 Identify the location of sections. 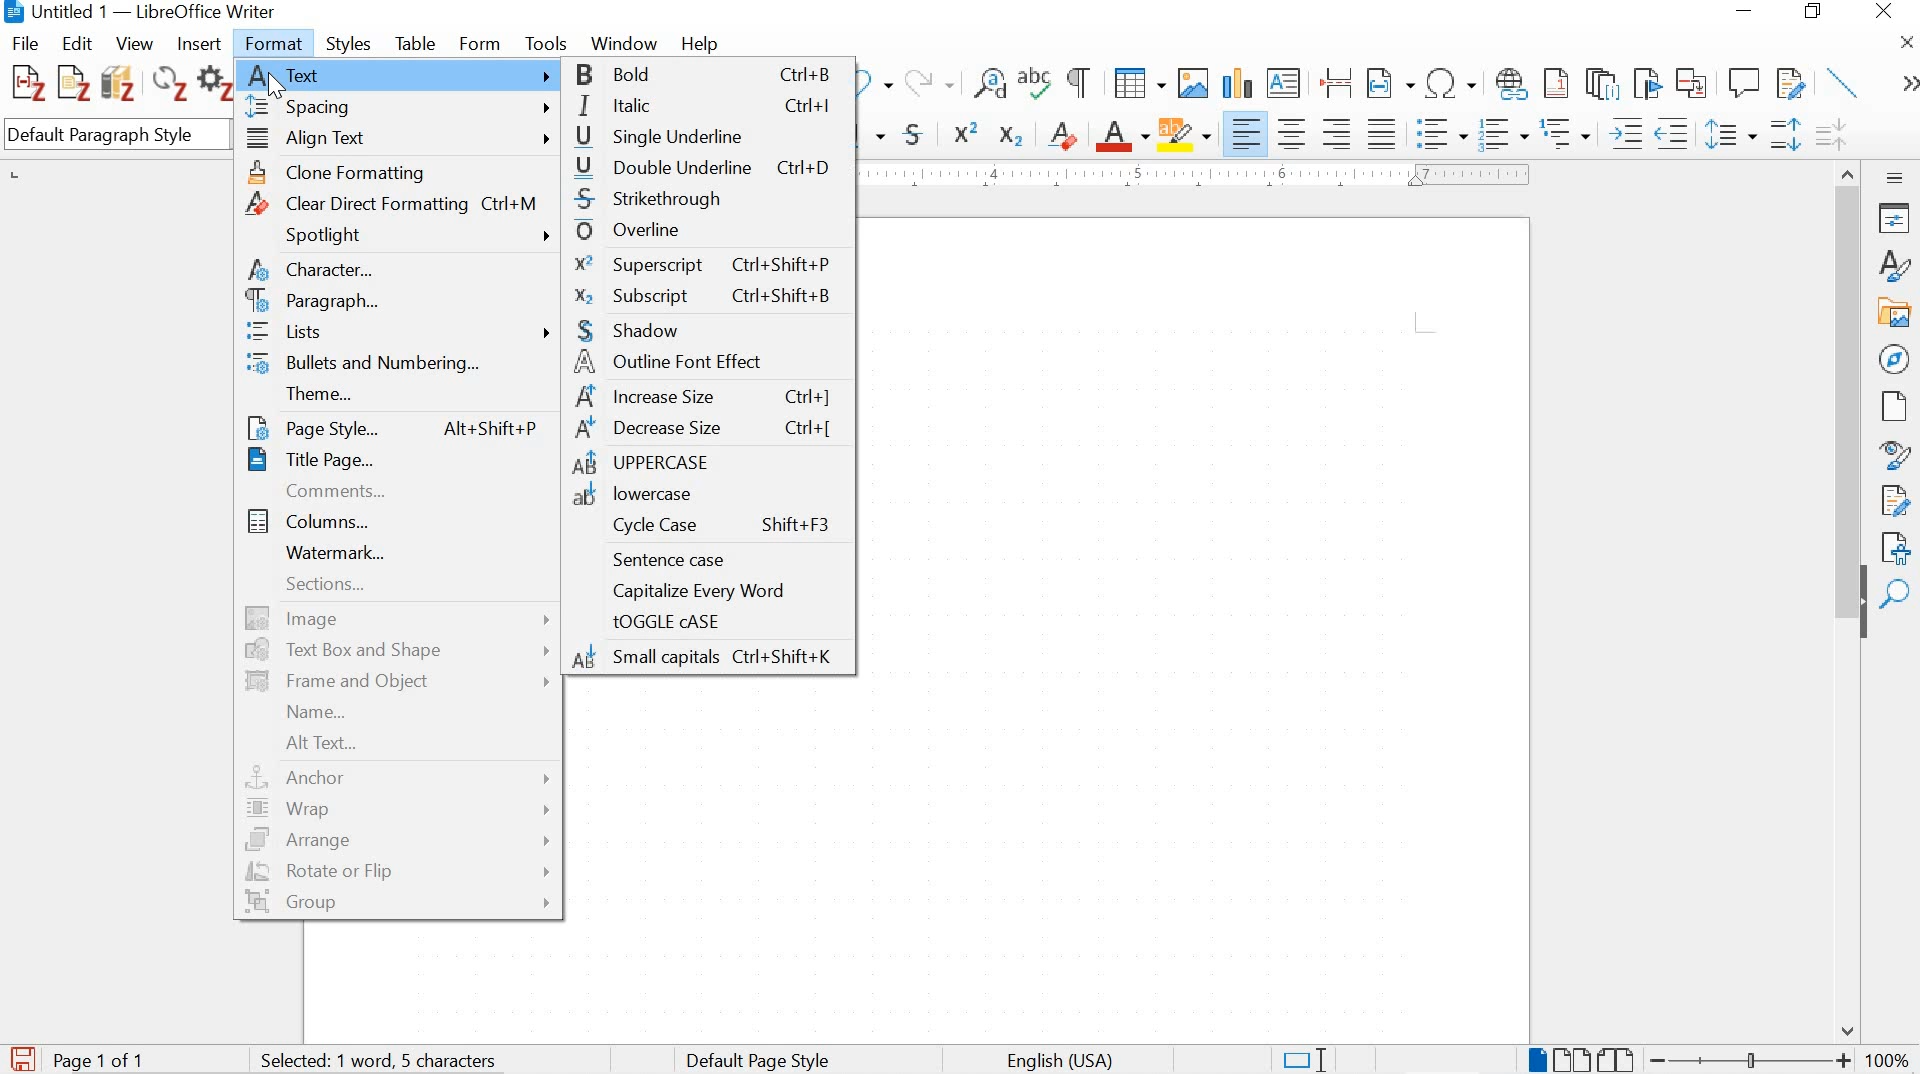
(397, 588).